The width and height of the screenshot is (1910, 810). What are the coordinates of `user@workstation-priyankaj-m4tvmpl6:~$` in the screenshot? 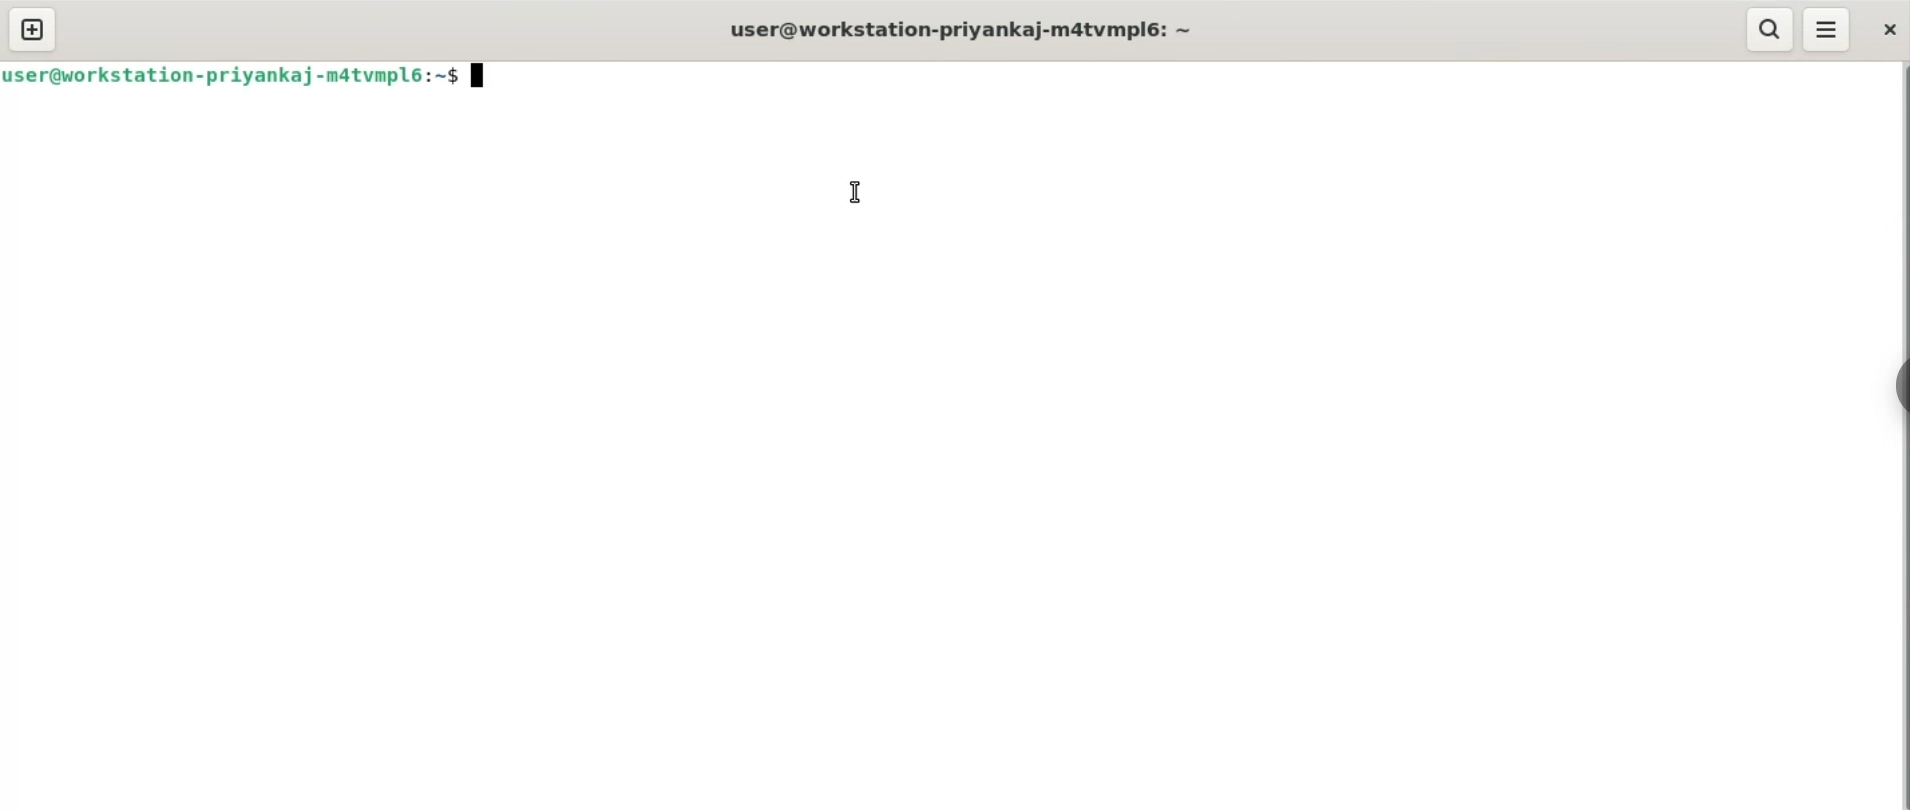 It's located at (232, 80).